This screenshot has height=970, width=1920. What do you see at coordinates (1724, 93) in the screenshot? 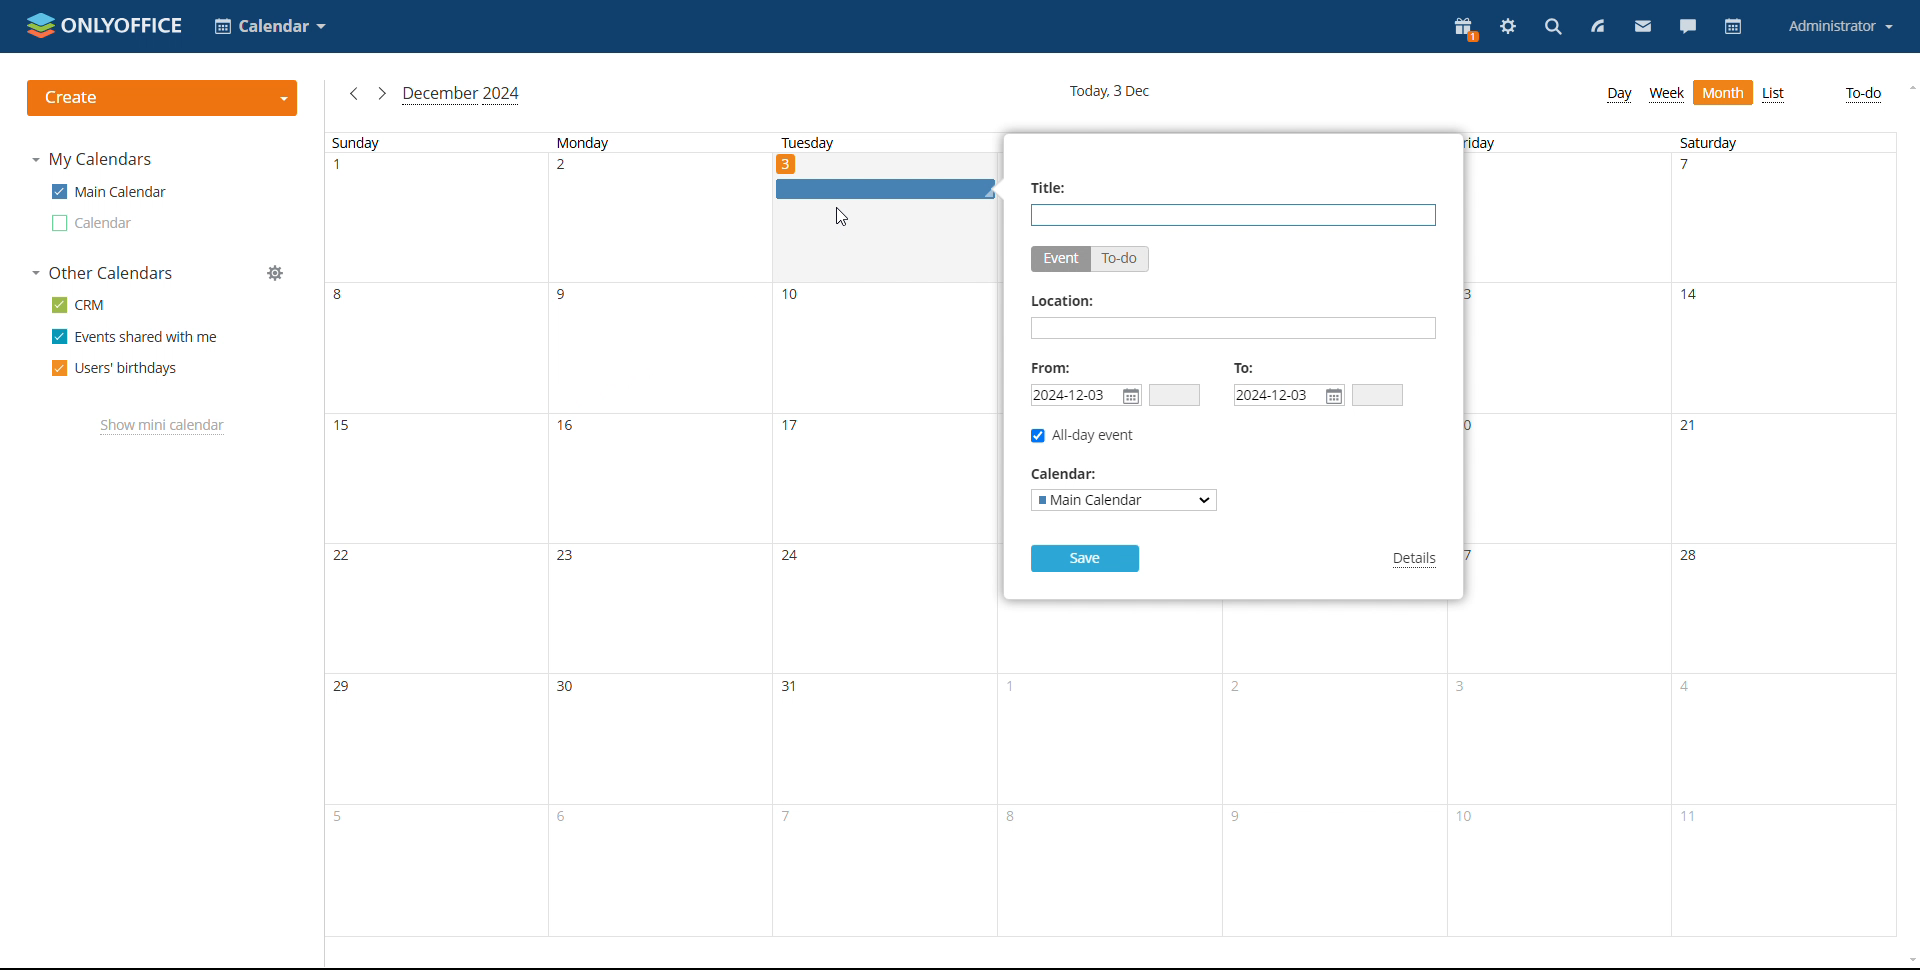
I see `month view` at bounding box center [1724, 93].